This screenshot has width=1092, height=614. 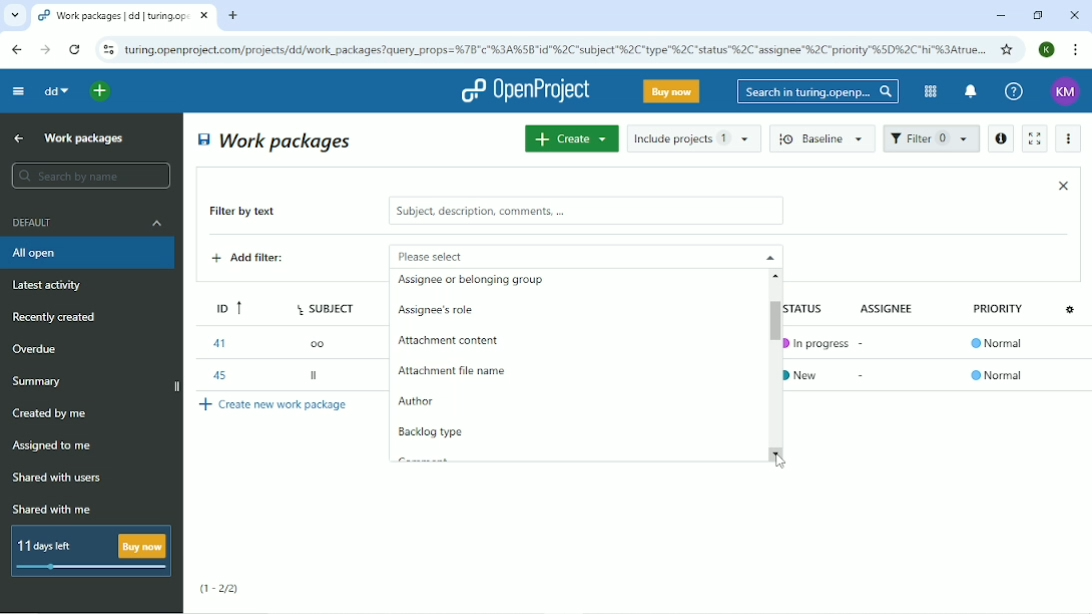 I want to click on Attachment file name, so click(x=453, y=374).